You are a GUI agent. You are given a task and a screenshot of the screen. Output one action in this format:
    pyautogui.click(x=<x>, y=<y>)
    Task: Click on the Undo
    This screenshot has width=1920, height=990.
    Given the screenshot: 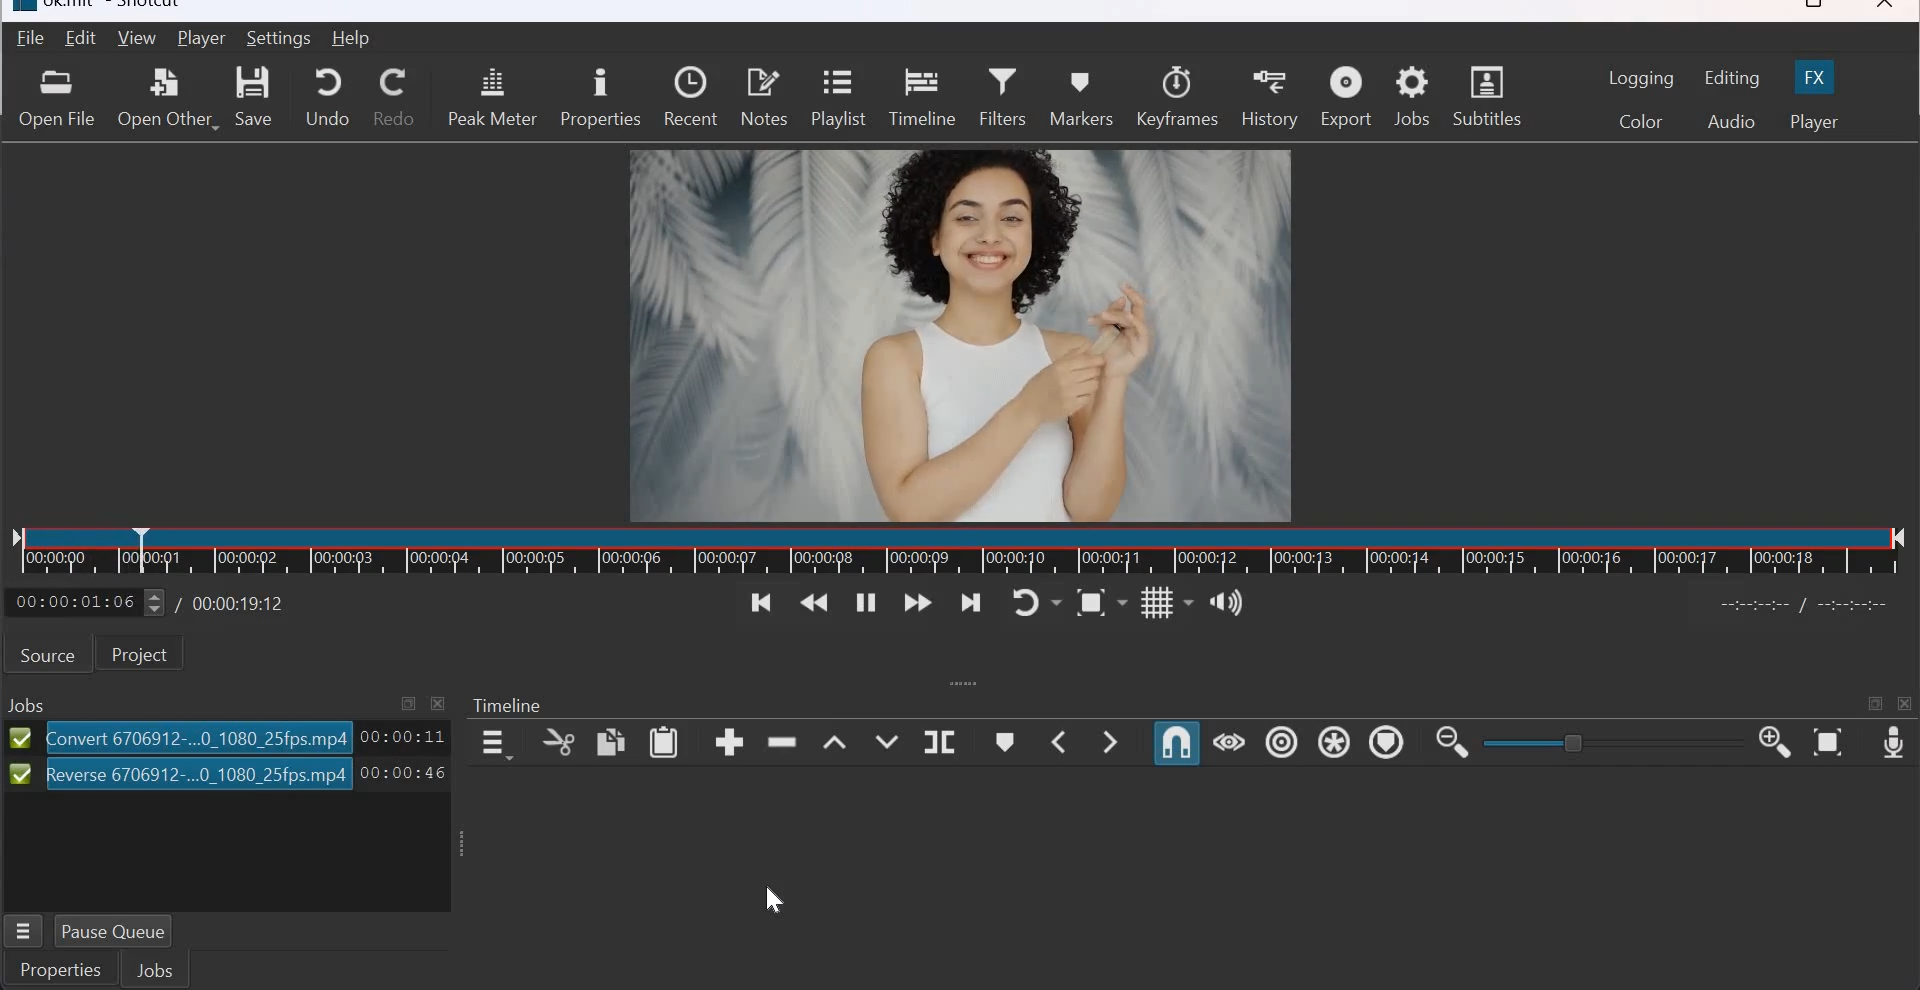 What is the action you would take?
    pyautogui.click(x=328, y=95)
    